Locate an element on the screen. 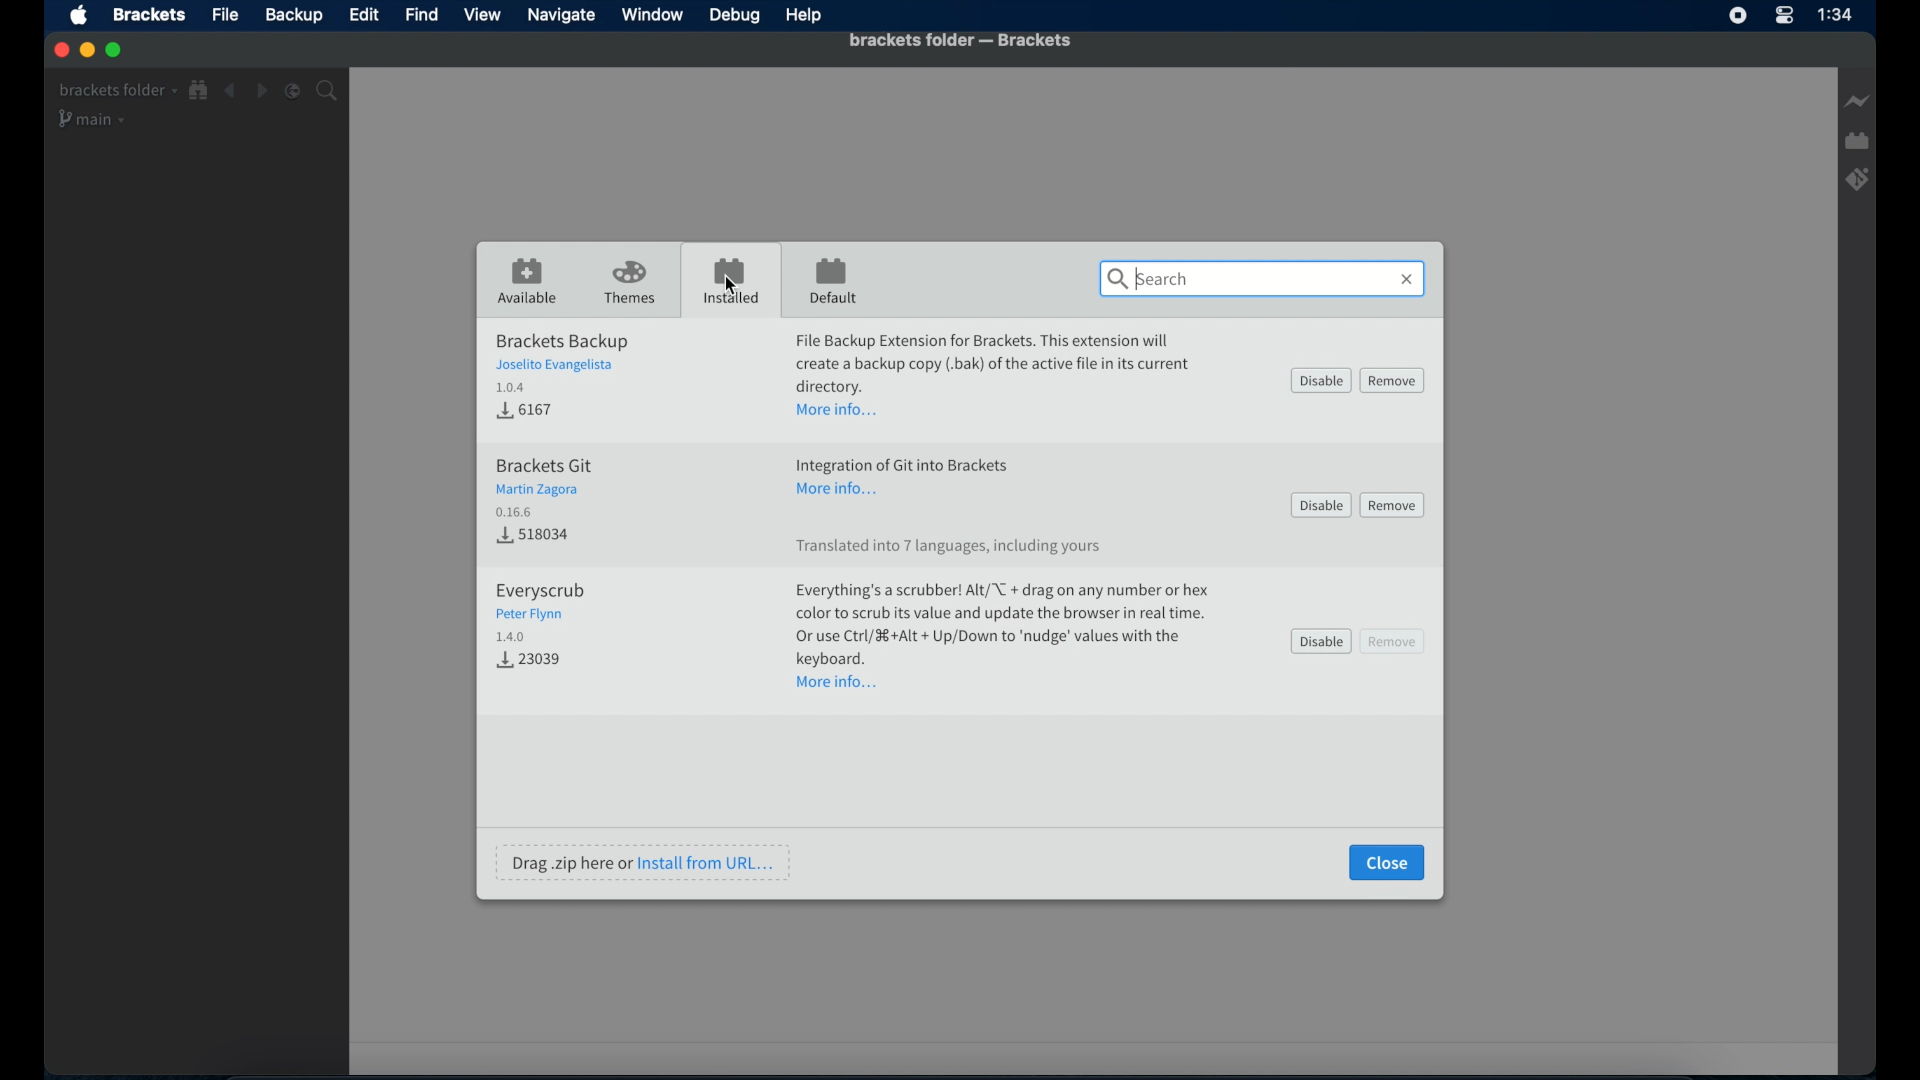  Download is located at coordinates (536, 412).